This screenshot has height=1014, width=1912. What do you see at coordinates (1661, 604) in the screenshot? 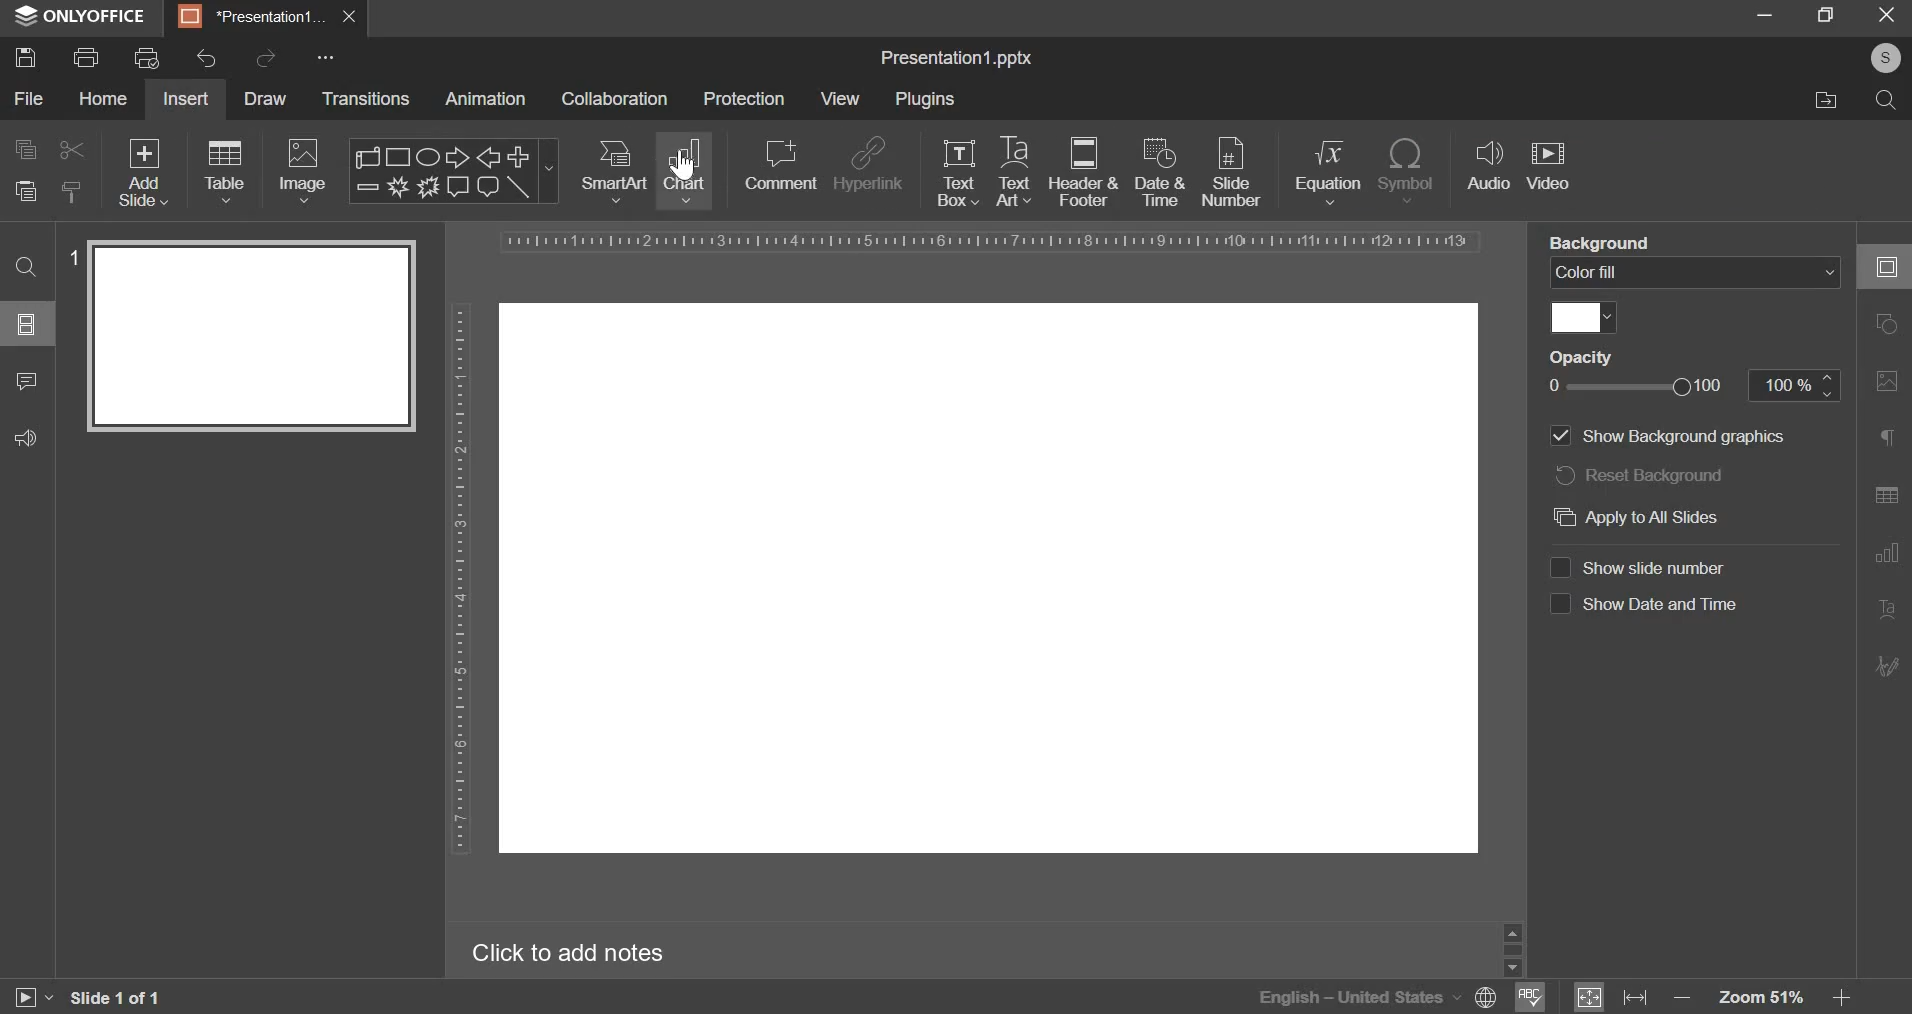
I see `show date & time` at bounding box center [1661, 604].